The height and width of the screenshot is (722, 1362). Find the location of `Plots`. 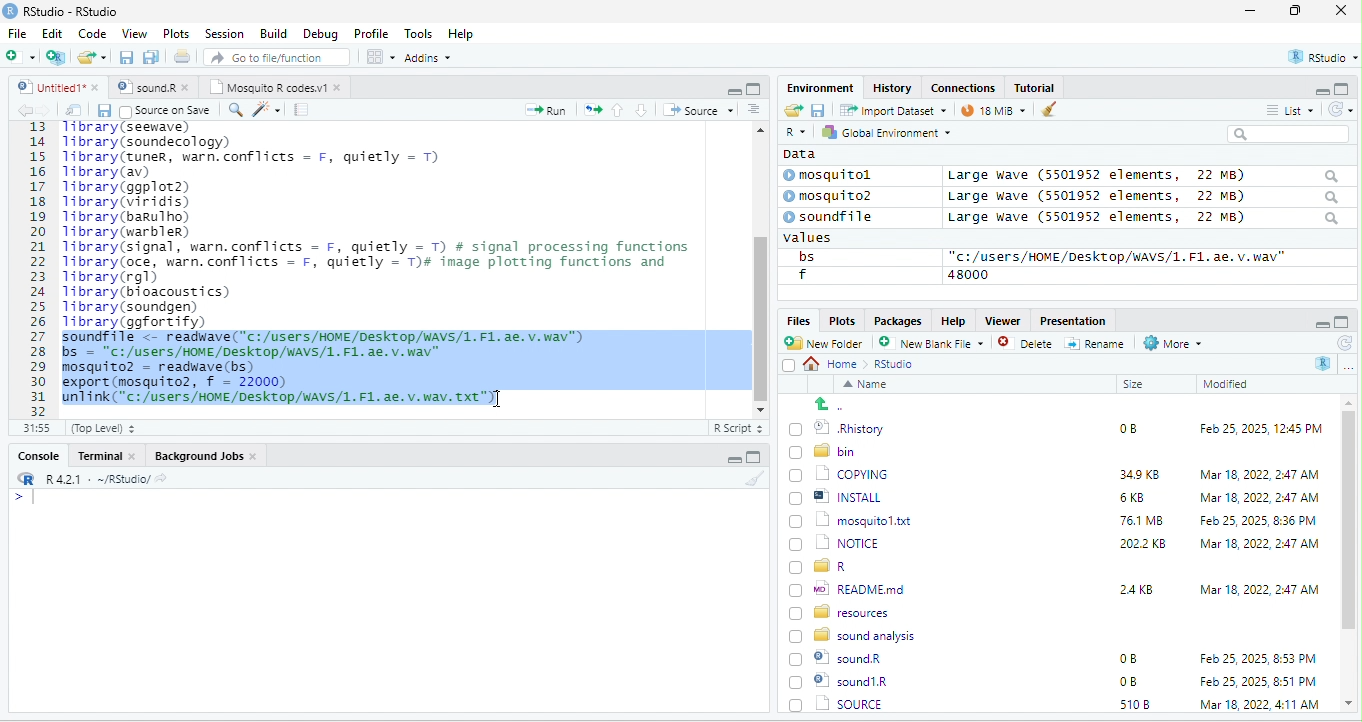

Plots is located at coordinates (177, 33).